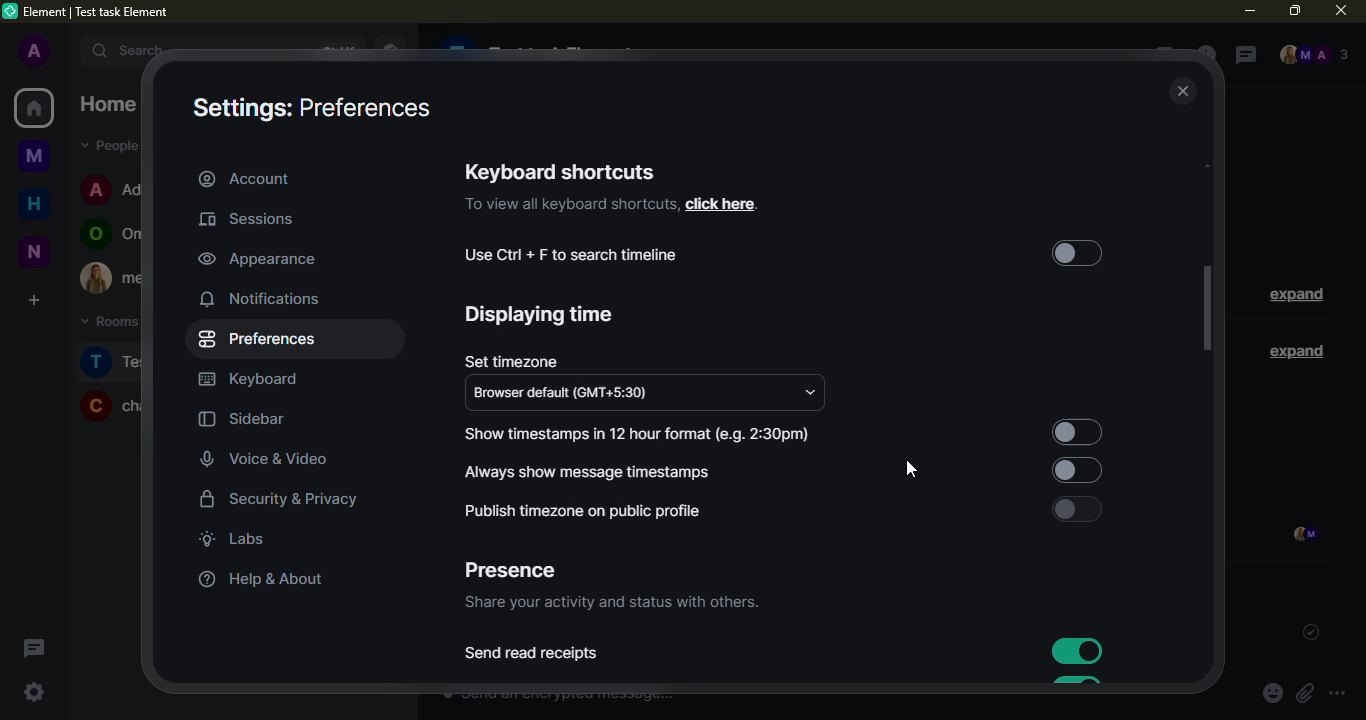  I want to click on move up, so click(1212, 163).